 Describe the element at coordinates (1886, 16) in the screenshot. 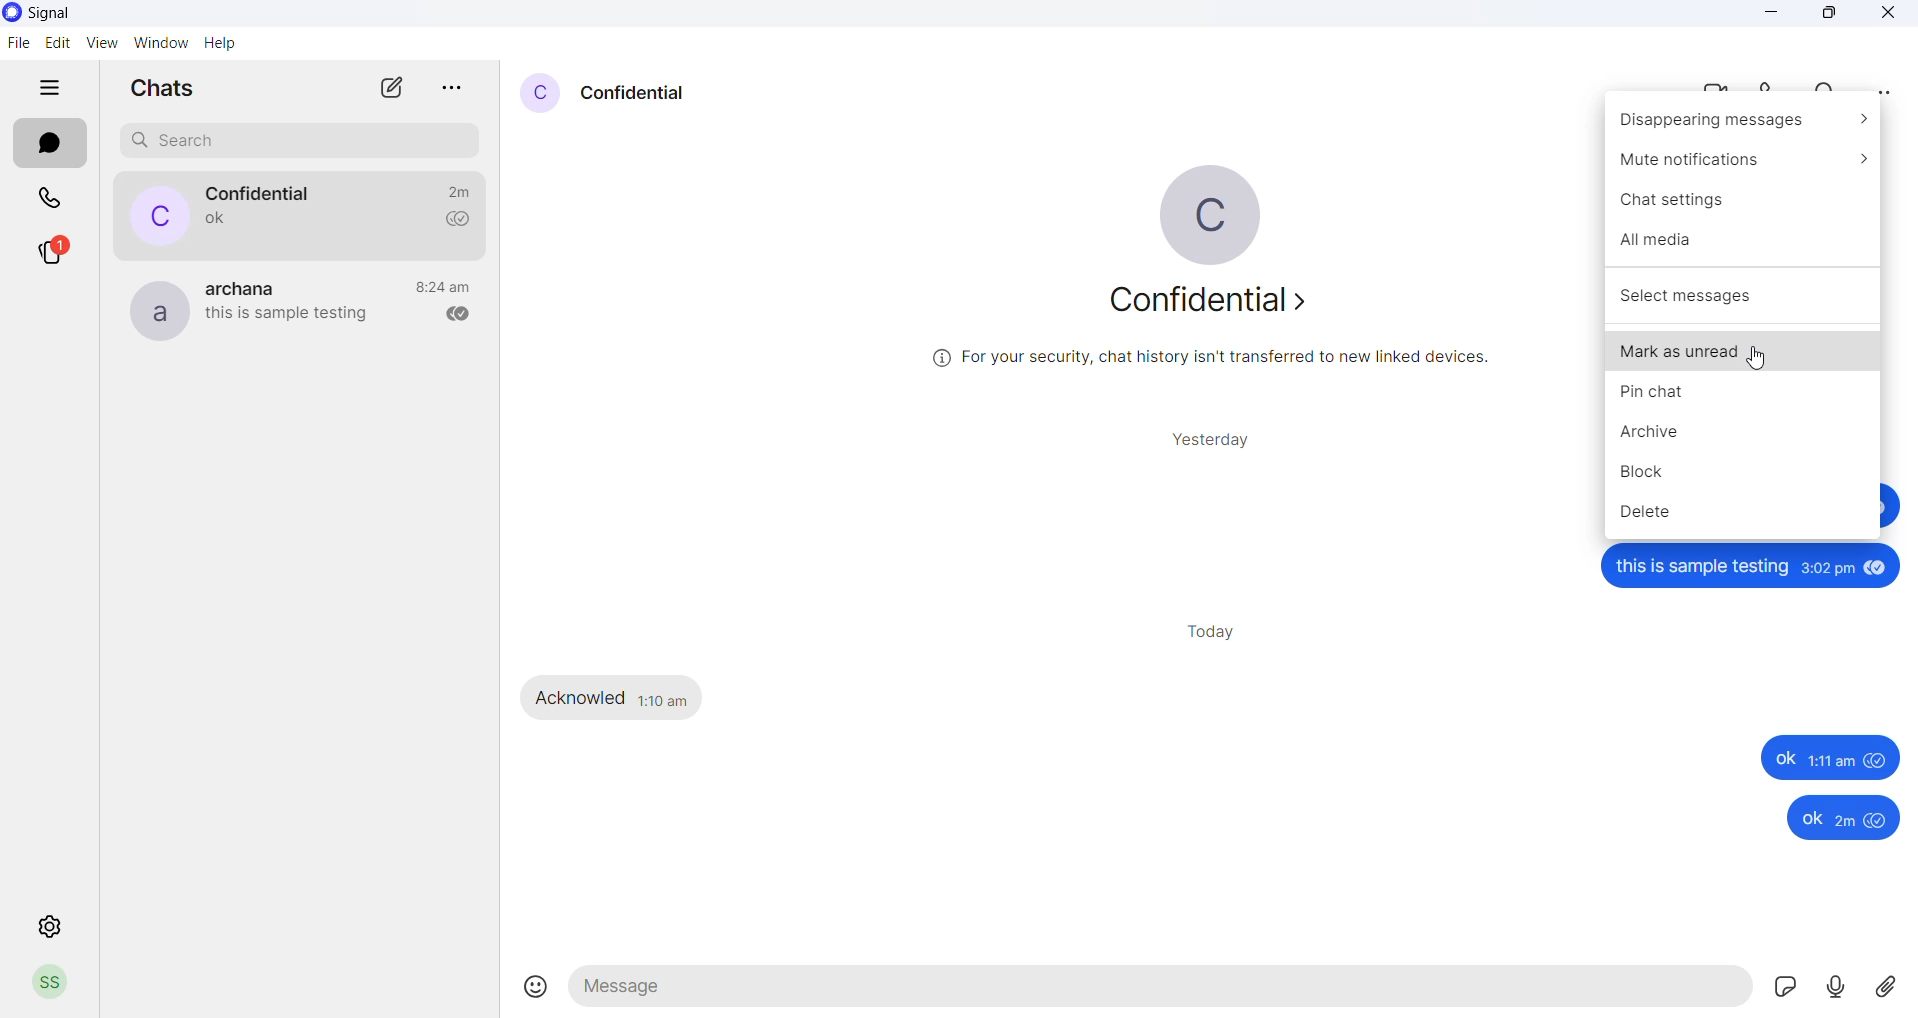

I see `close` at that location.